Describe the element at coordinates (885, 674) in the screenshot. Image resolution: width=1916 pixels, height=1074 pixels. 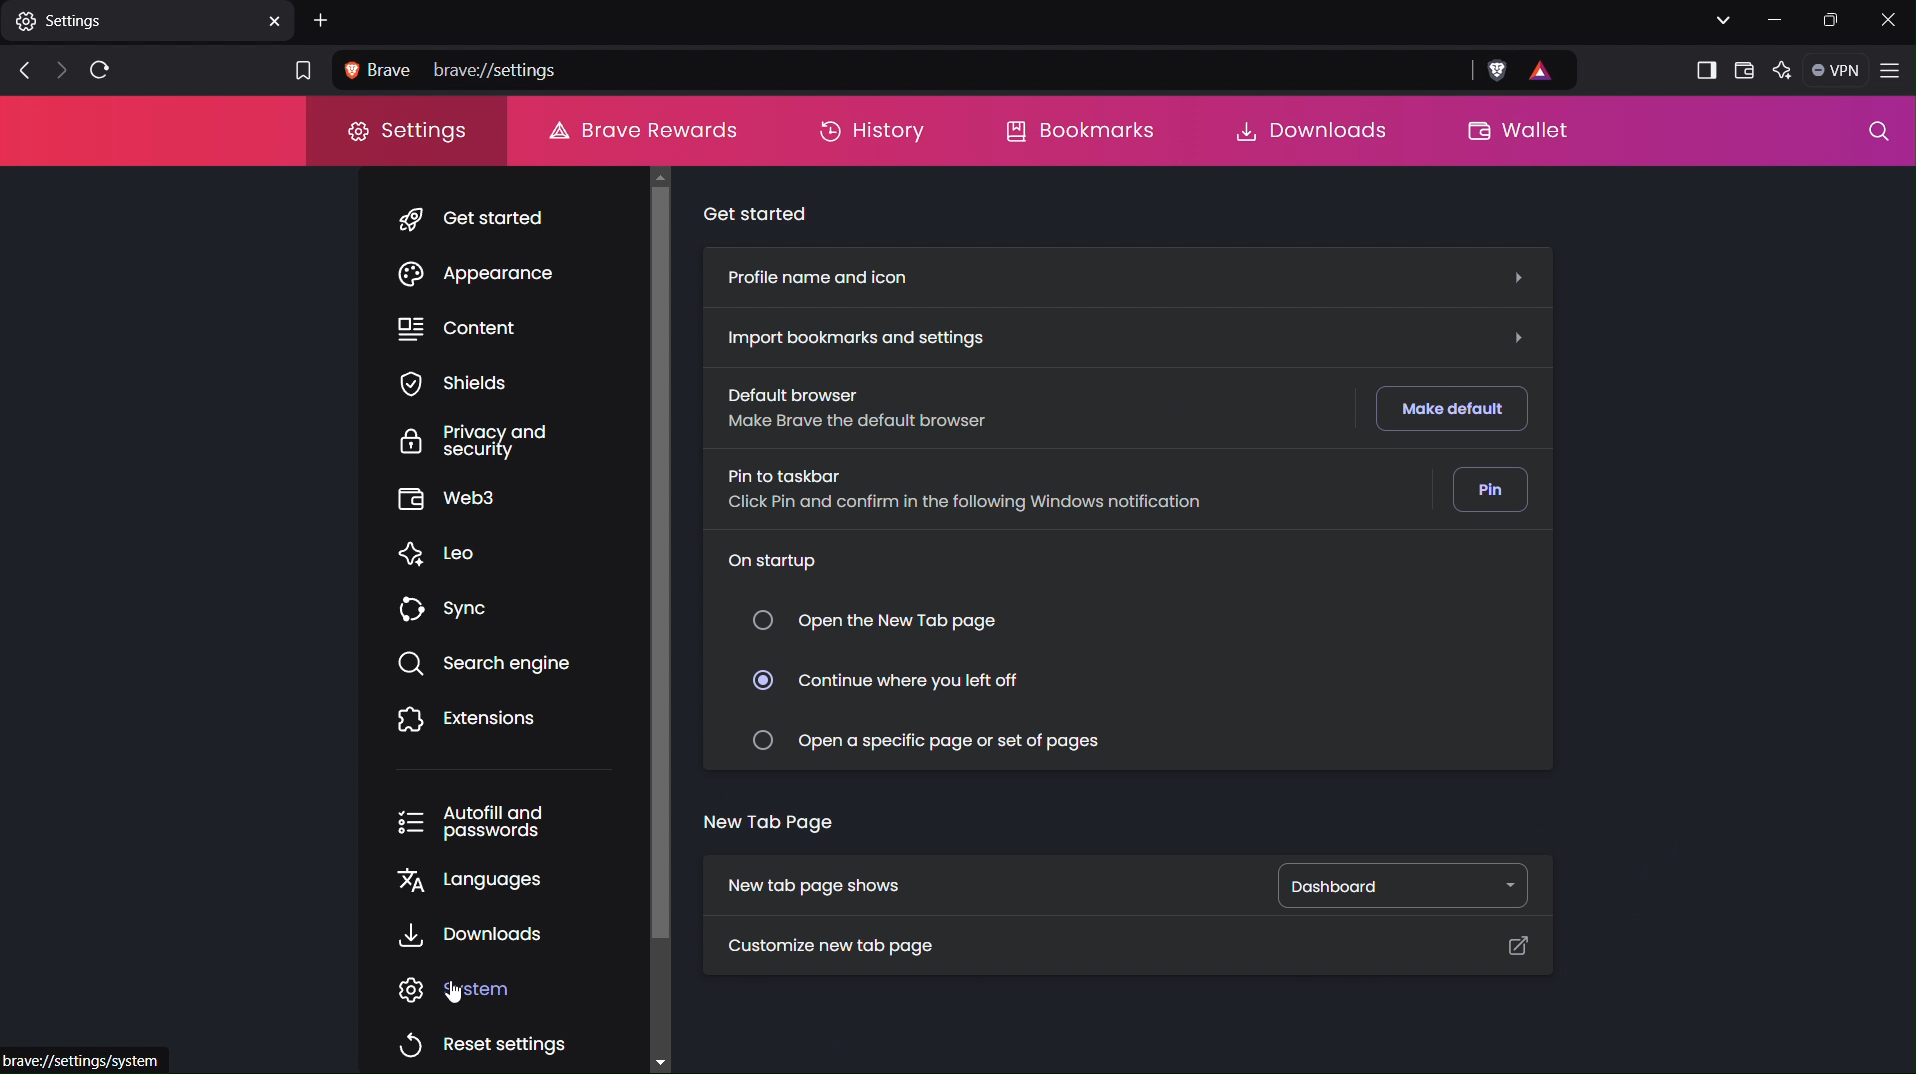
I see `Continue where you left off` at that location.